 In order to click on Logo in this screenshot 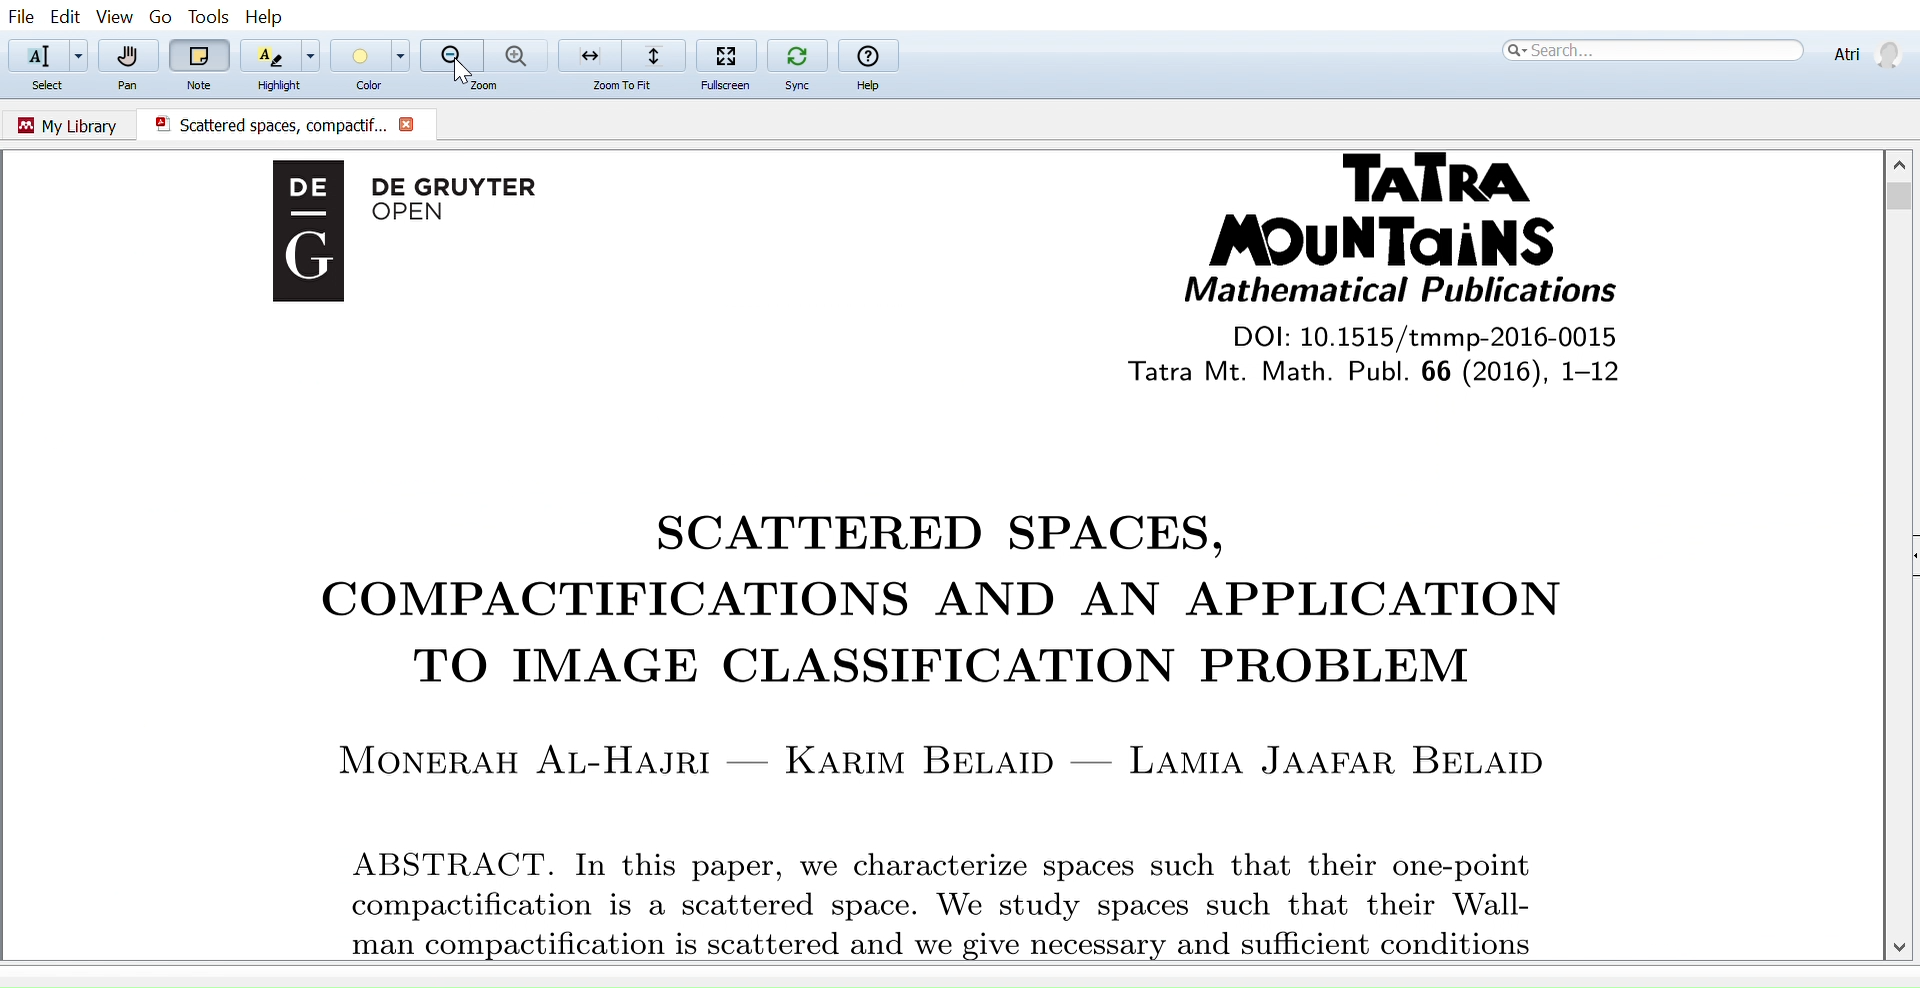, I will do `click(311, 231)`.